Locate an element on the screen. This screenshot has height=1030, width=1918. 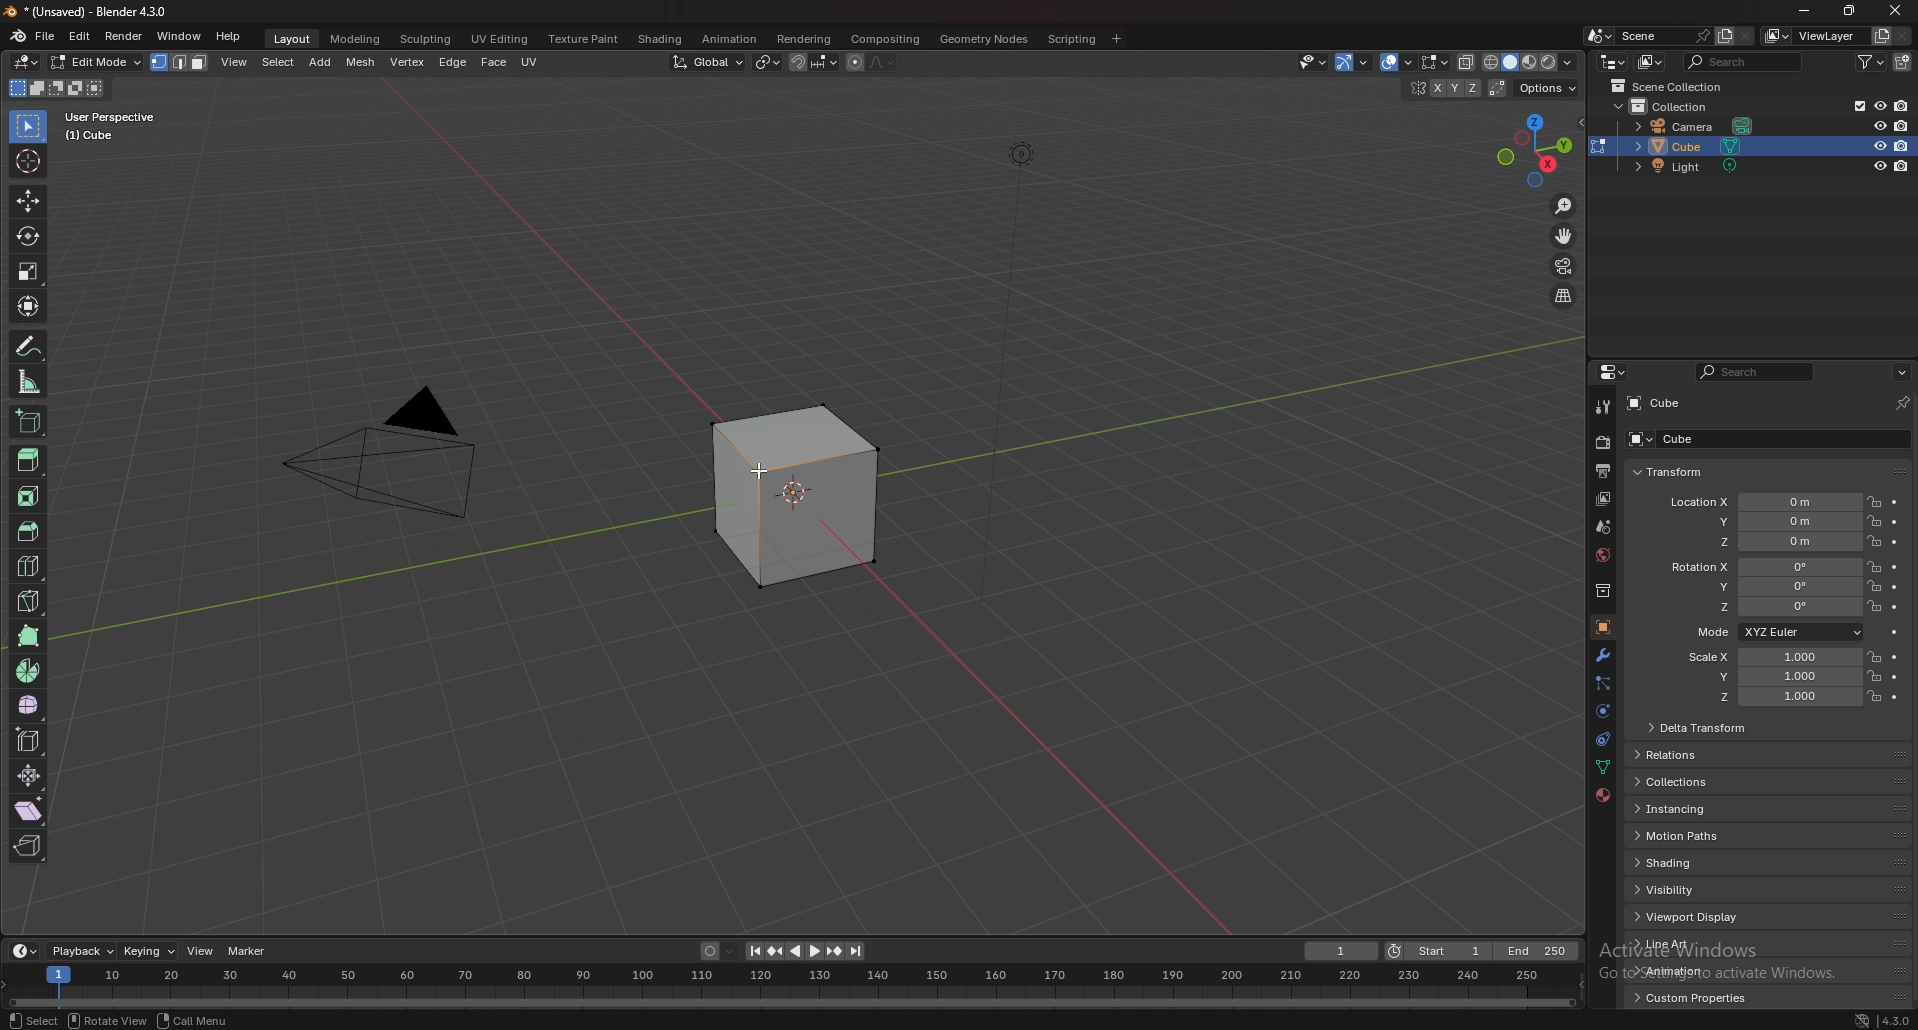
animate property is located at coordinates (1895, 542).